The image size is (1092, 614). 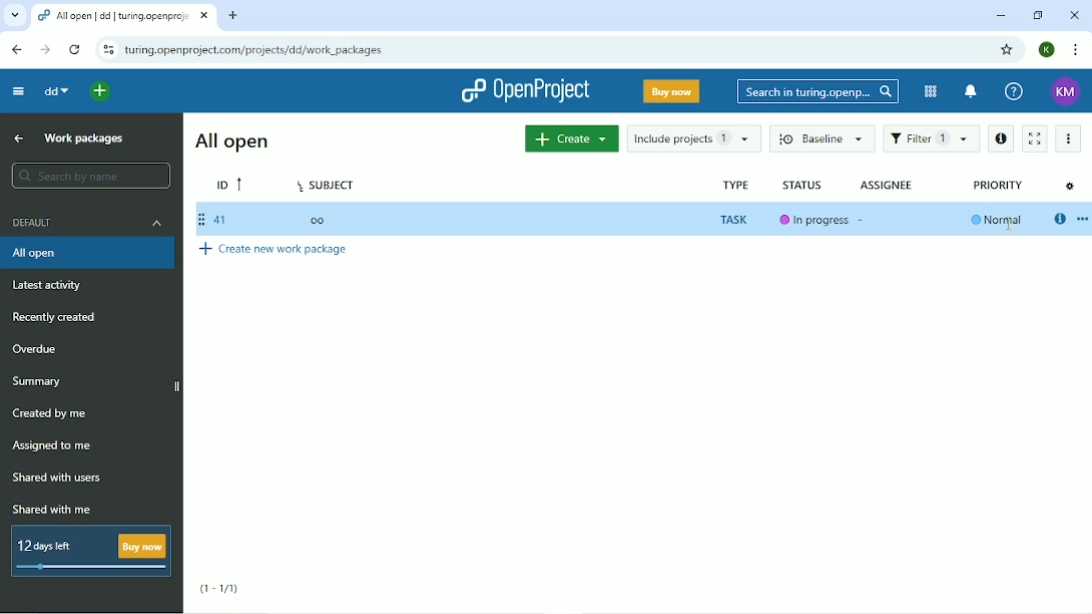 What do you see at coordinates (91, 176) in the screenshot?
I see `Search by name` at bounding box center [91, 176].